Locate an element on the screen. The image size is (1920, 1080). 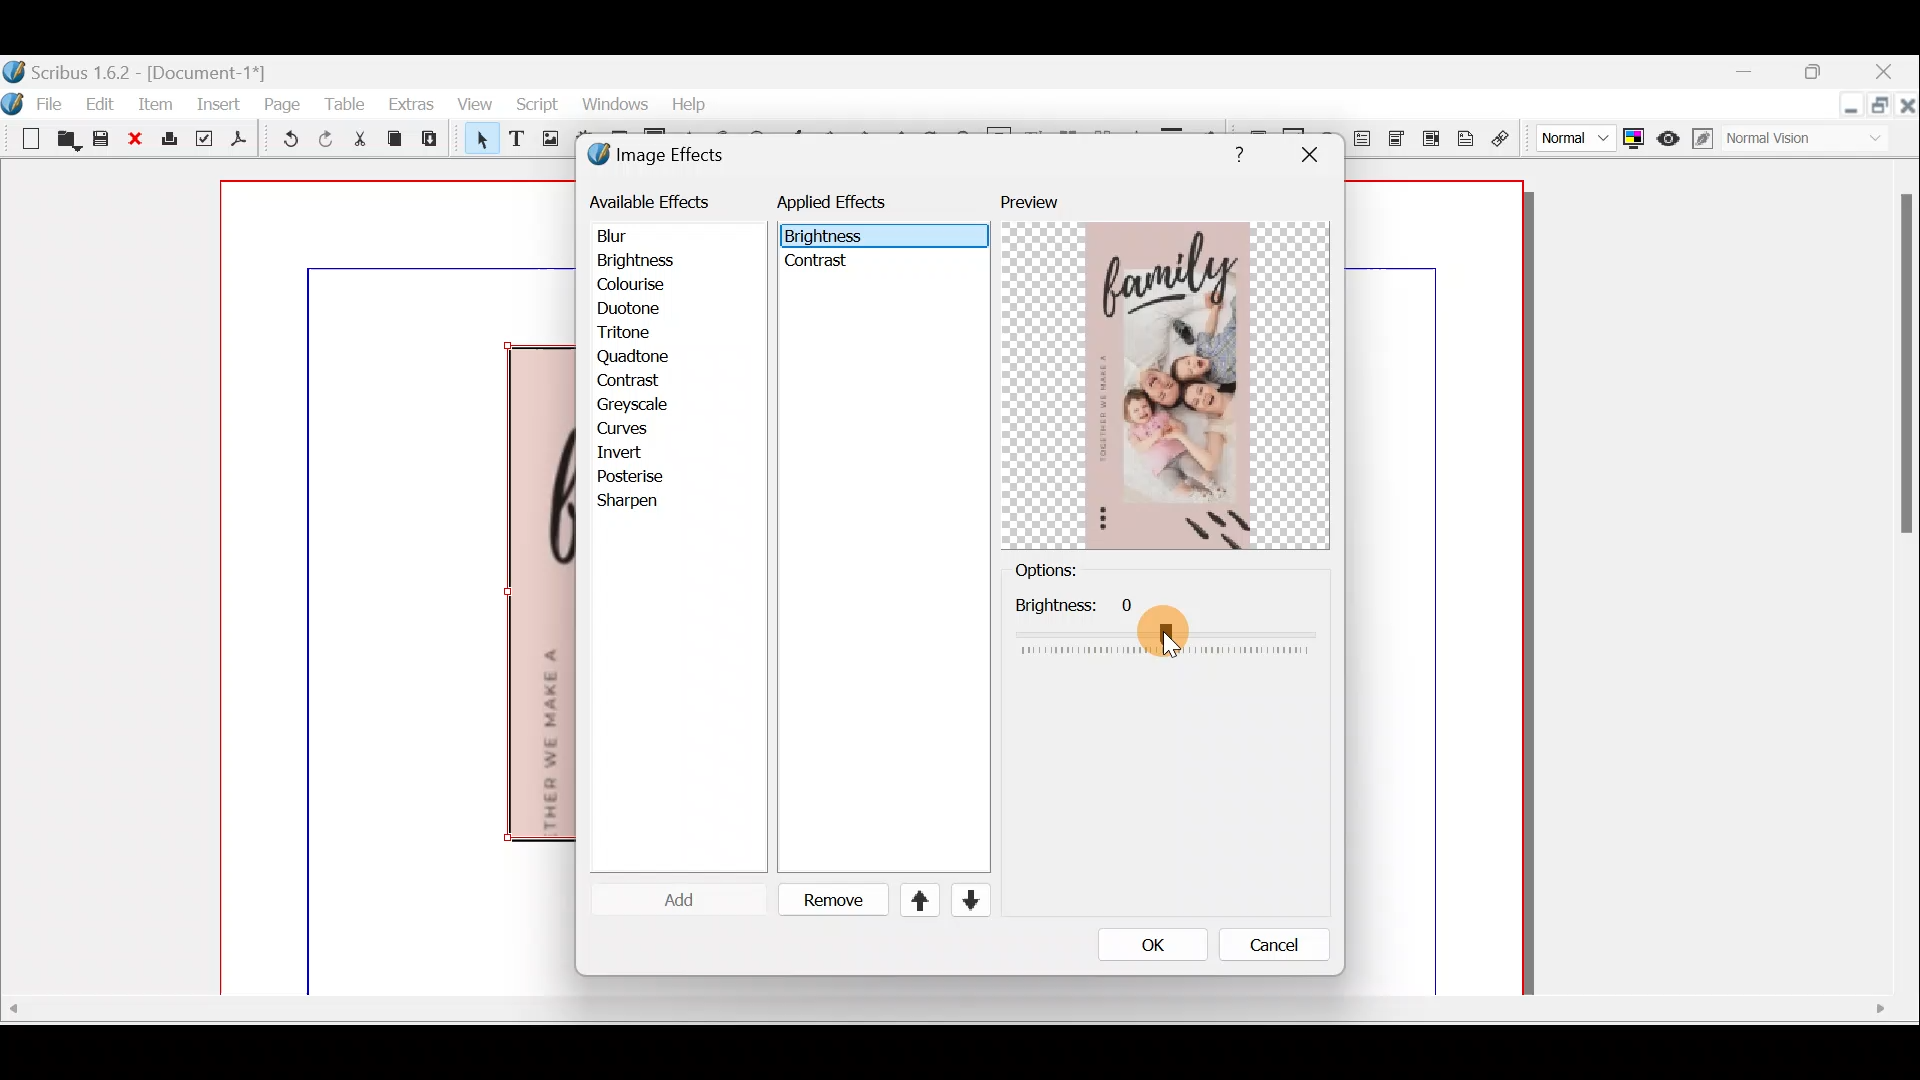
Table is located at coordinates (343, 104).